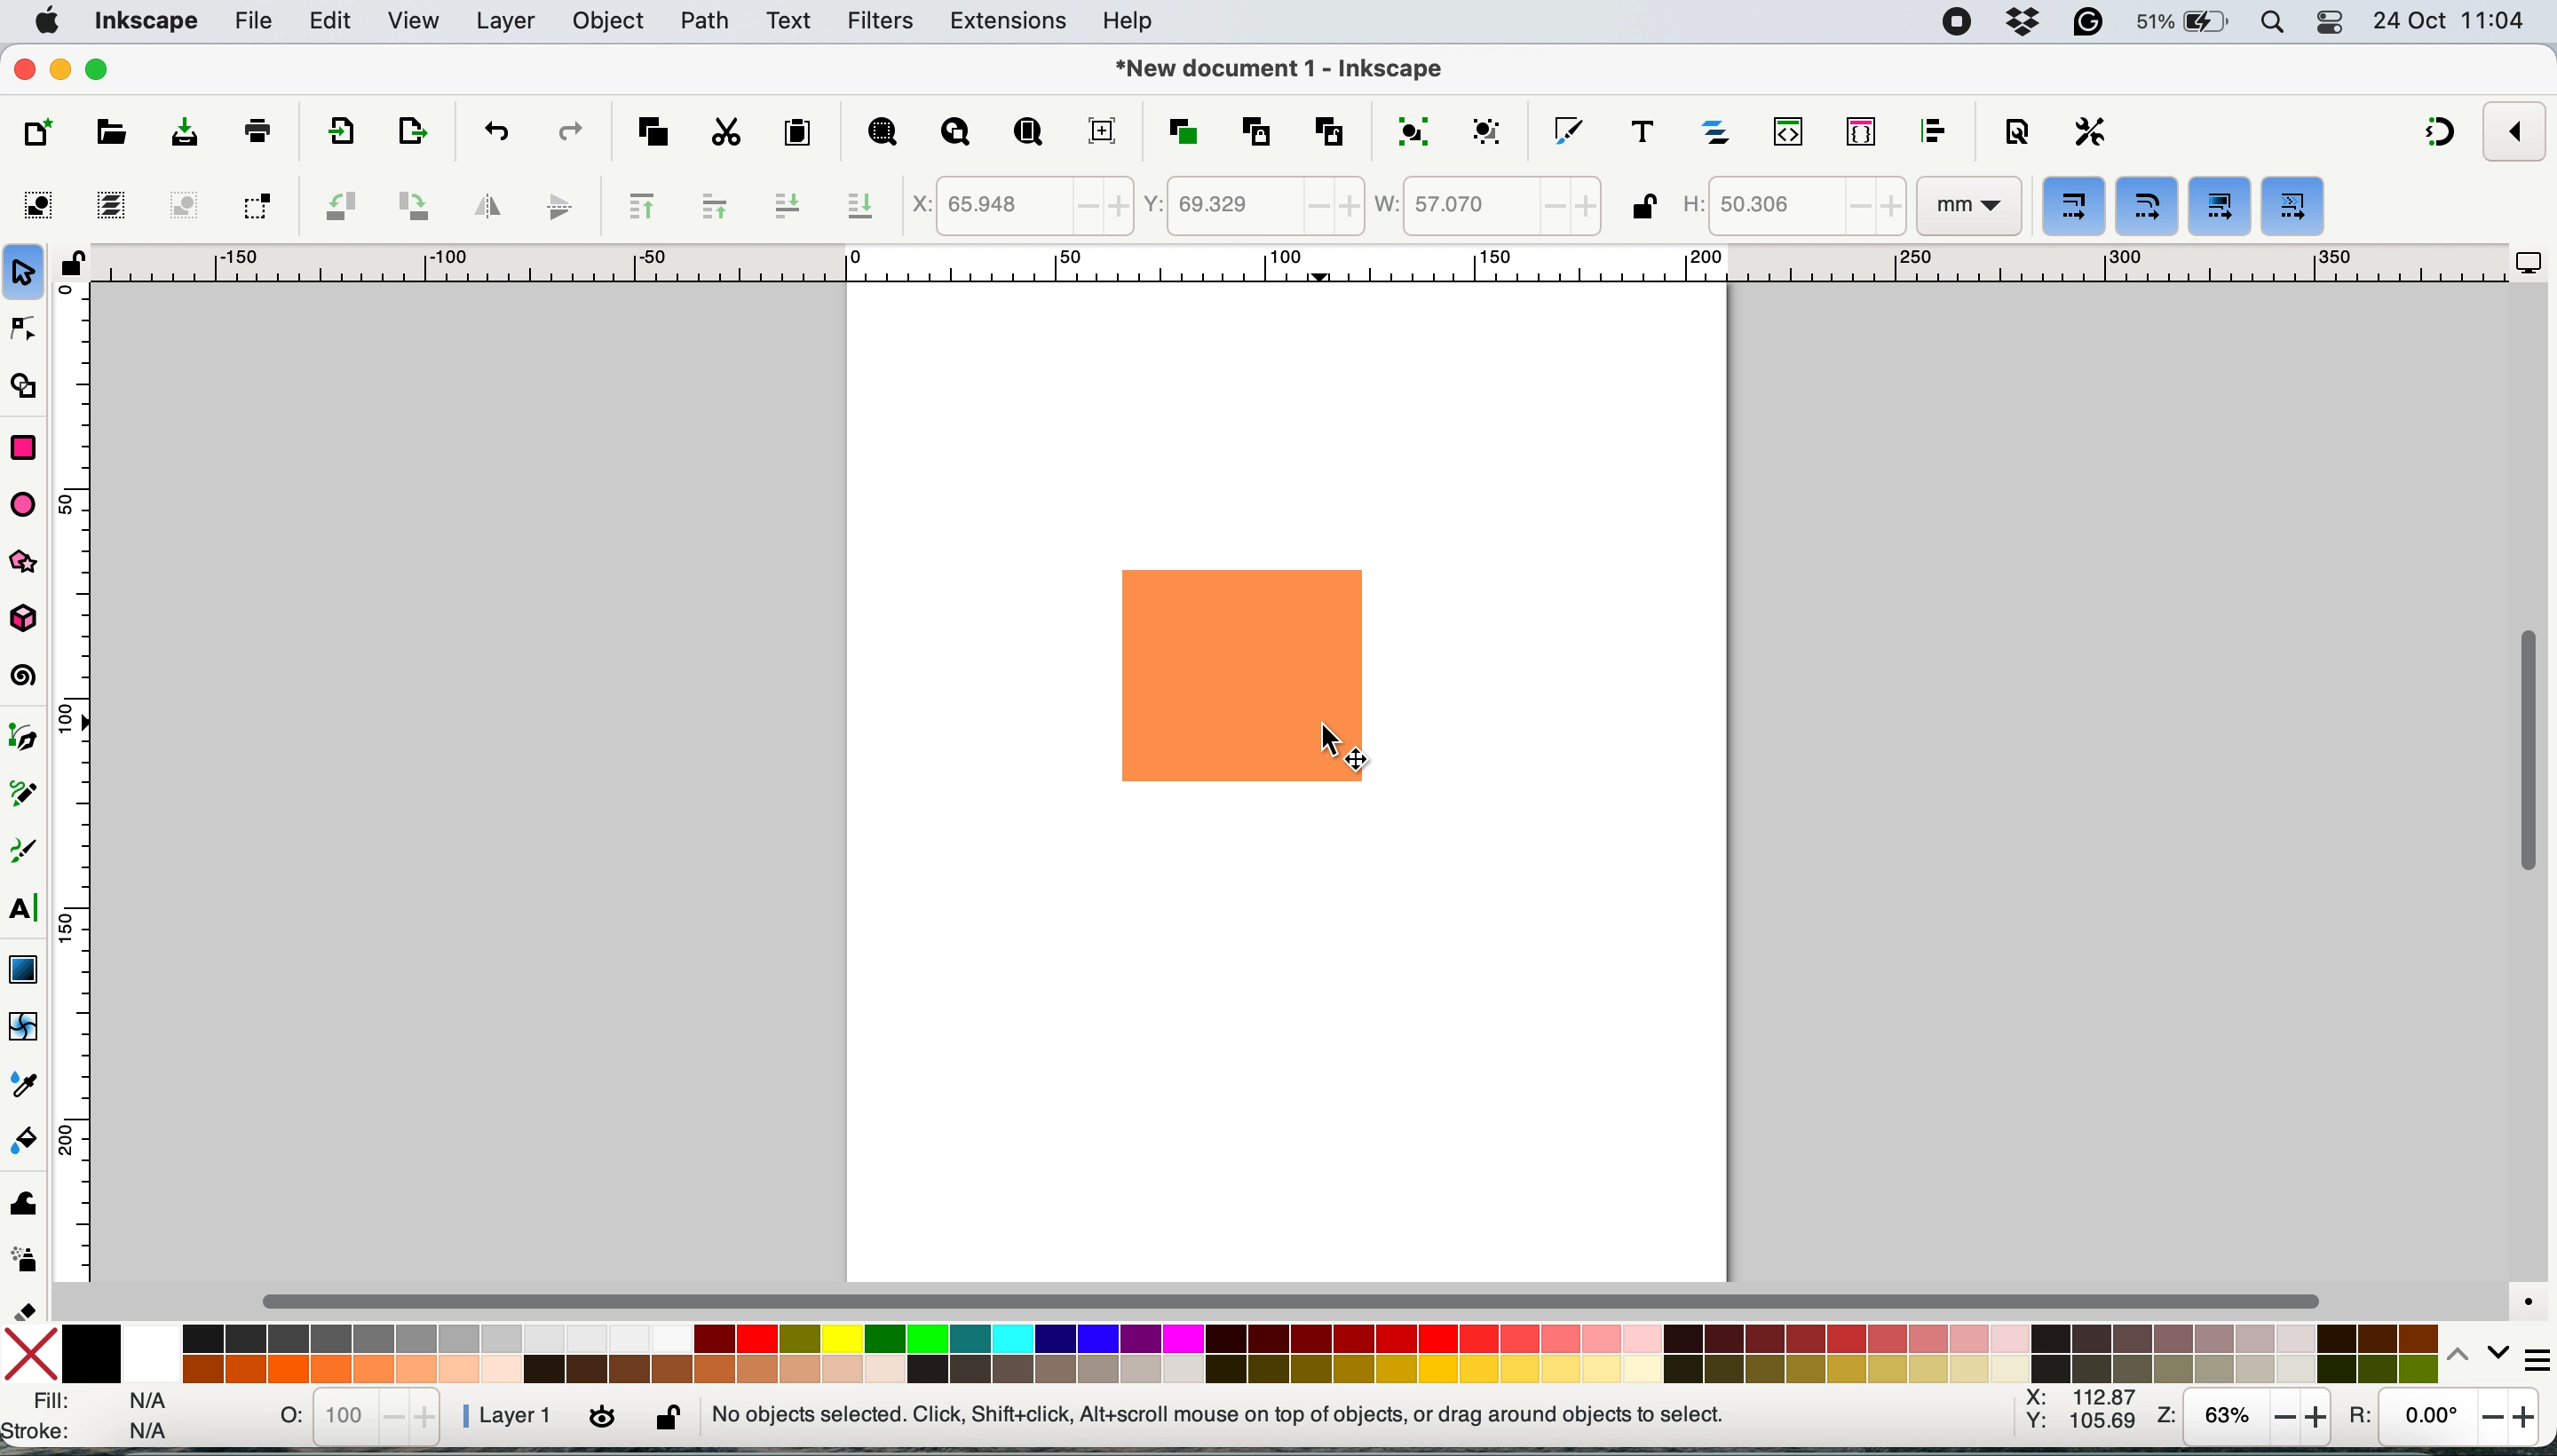  Describe the element at coordinates (2466, 1353) in the screenshot. I see `switch between colors` at that location.